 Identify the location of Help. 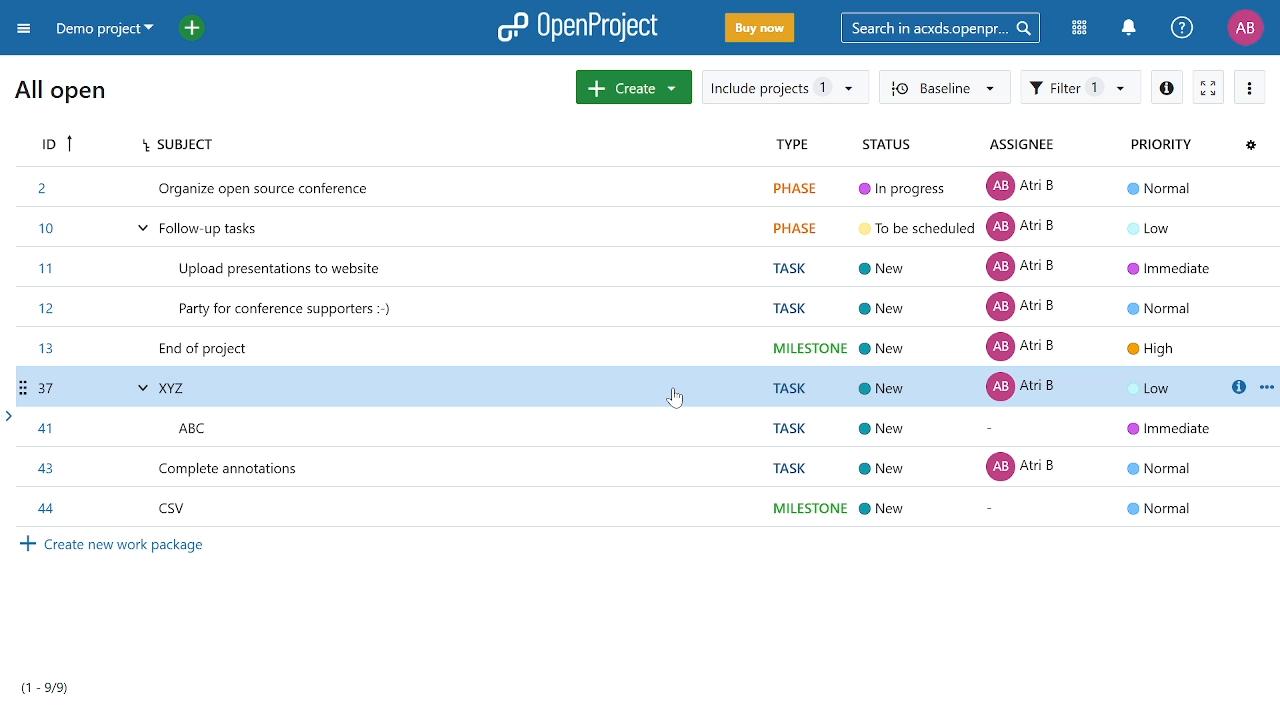
(1184, 28).